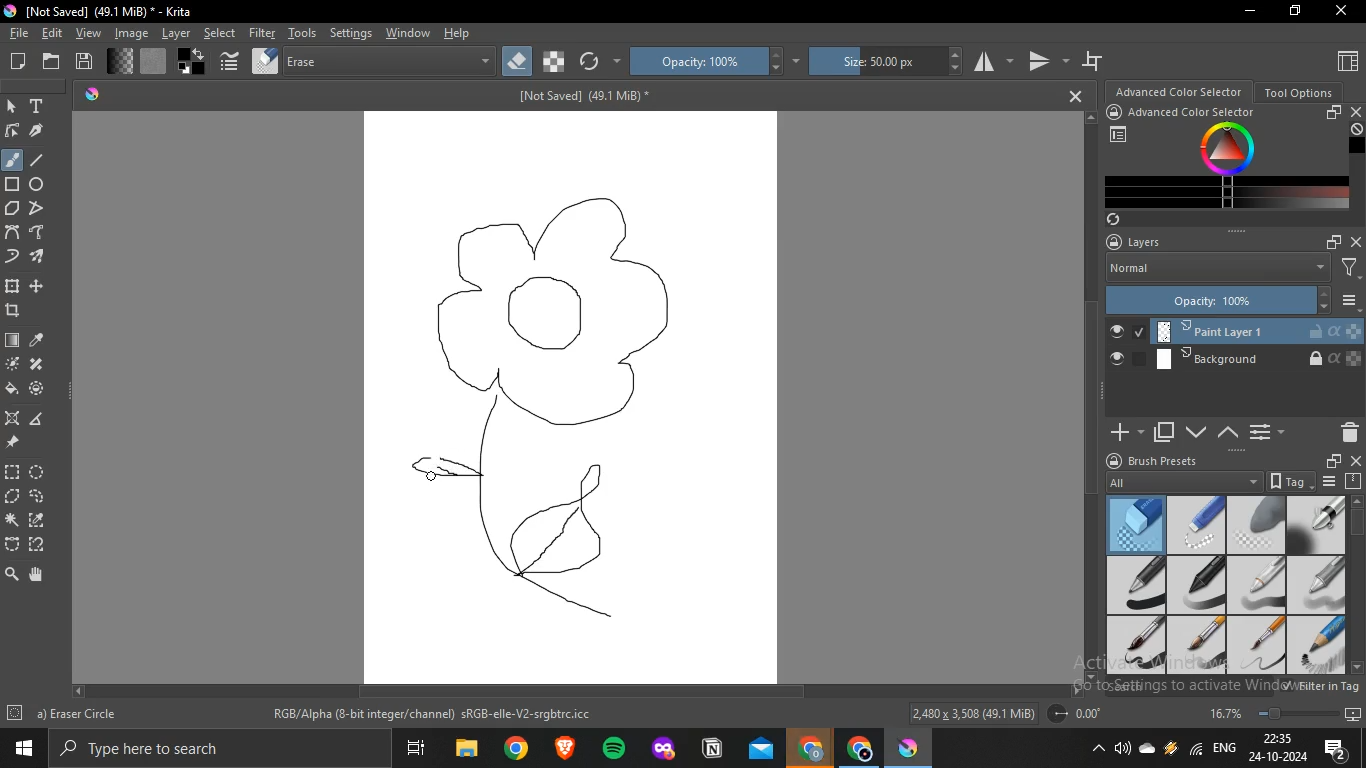 This screenshot has height=768, width=1366. Describe the element at coordinates (15, 496) in the screenshot. I see `polygonal selection tool` at that location.